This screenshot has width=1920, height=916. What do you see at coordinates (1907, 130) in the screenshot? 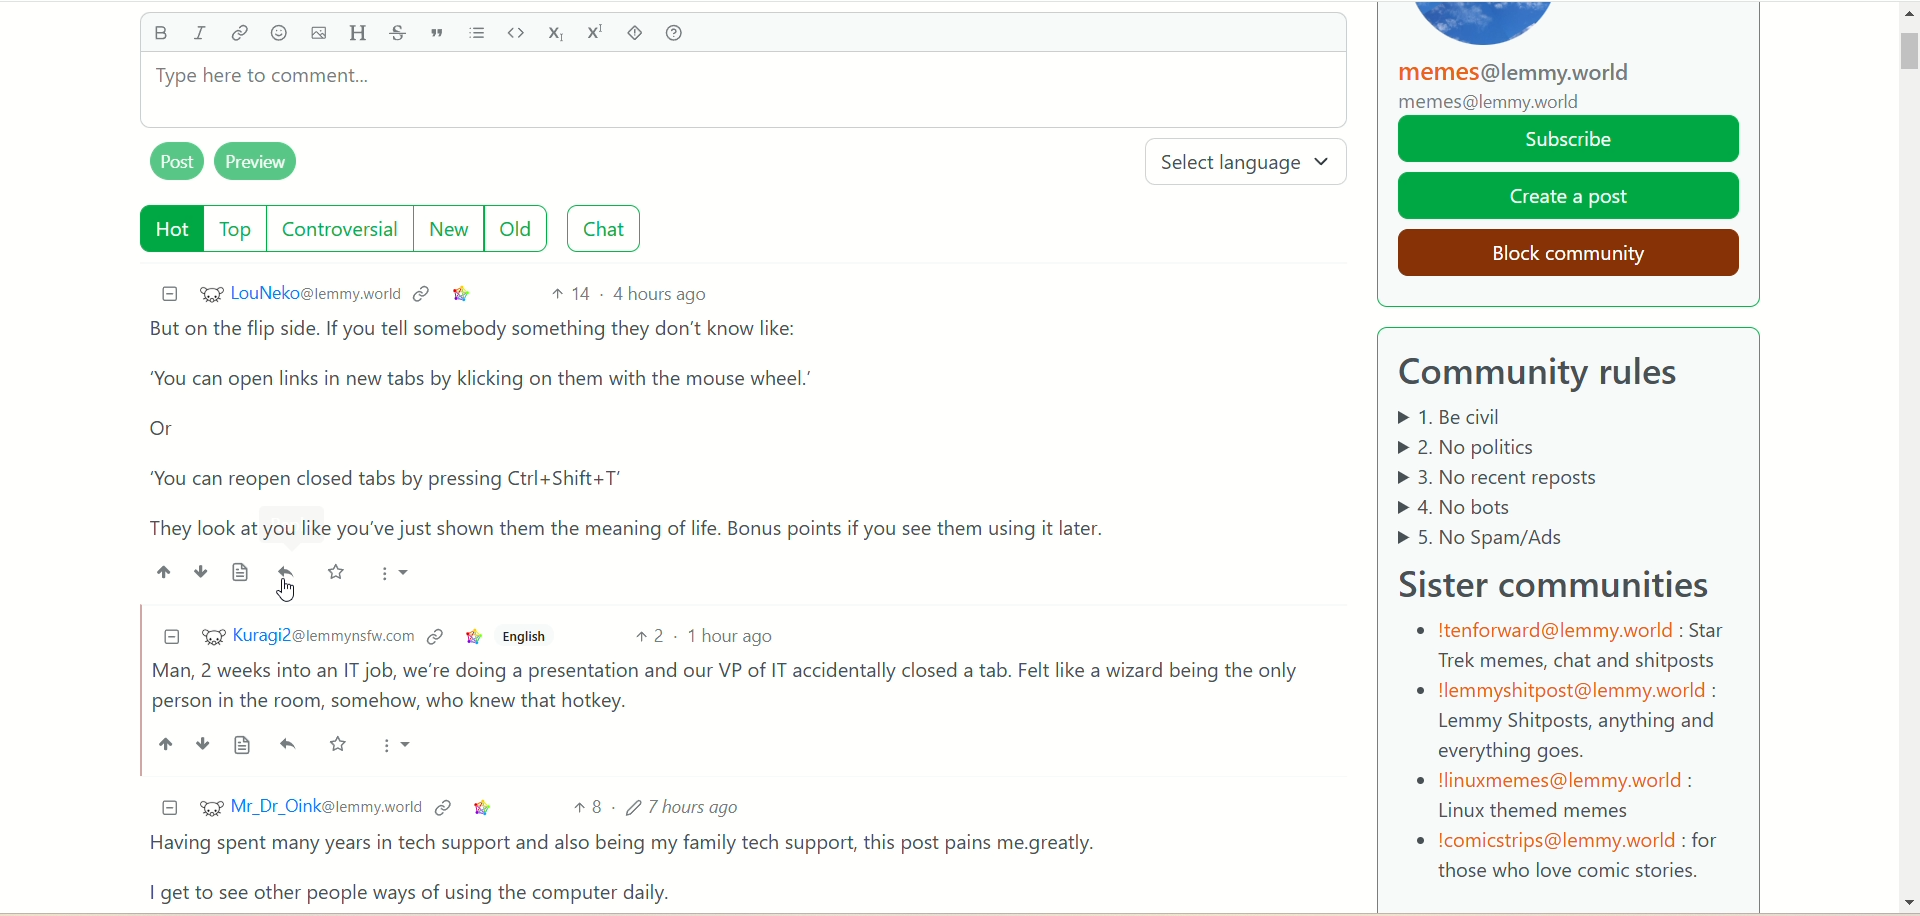
I see `scroll bar` at bounding box center [1907, 130].